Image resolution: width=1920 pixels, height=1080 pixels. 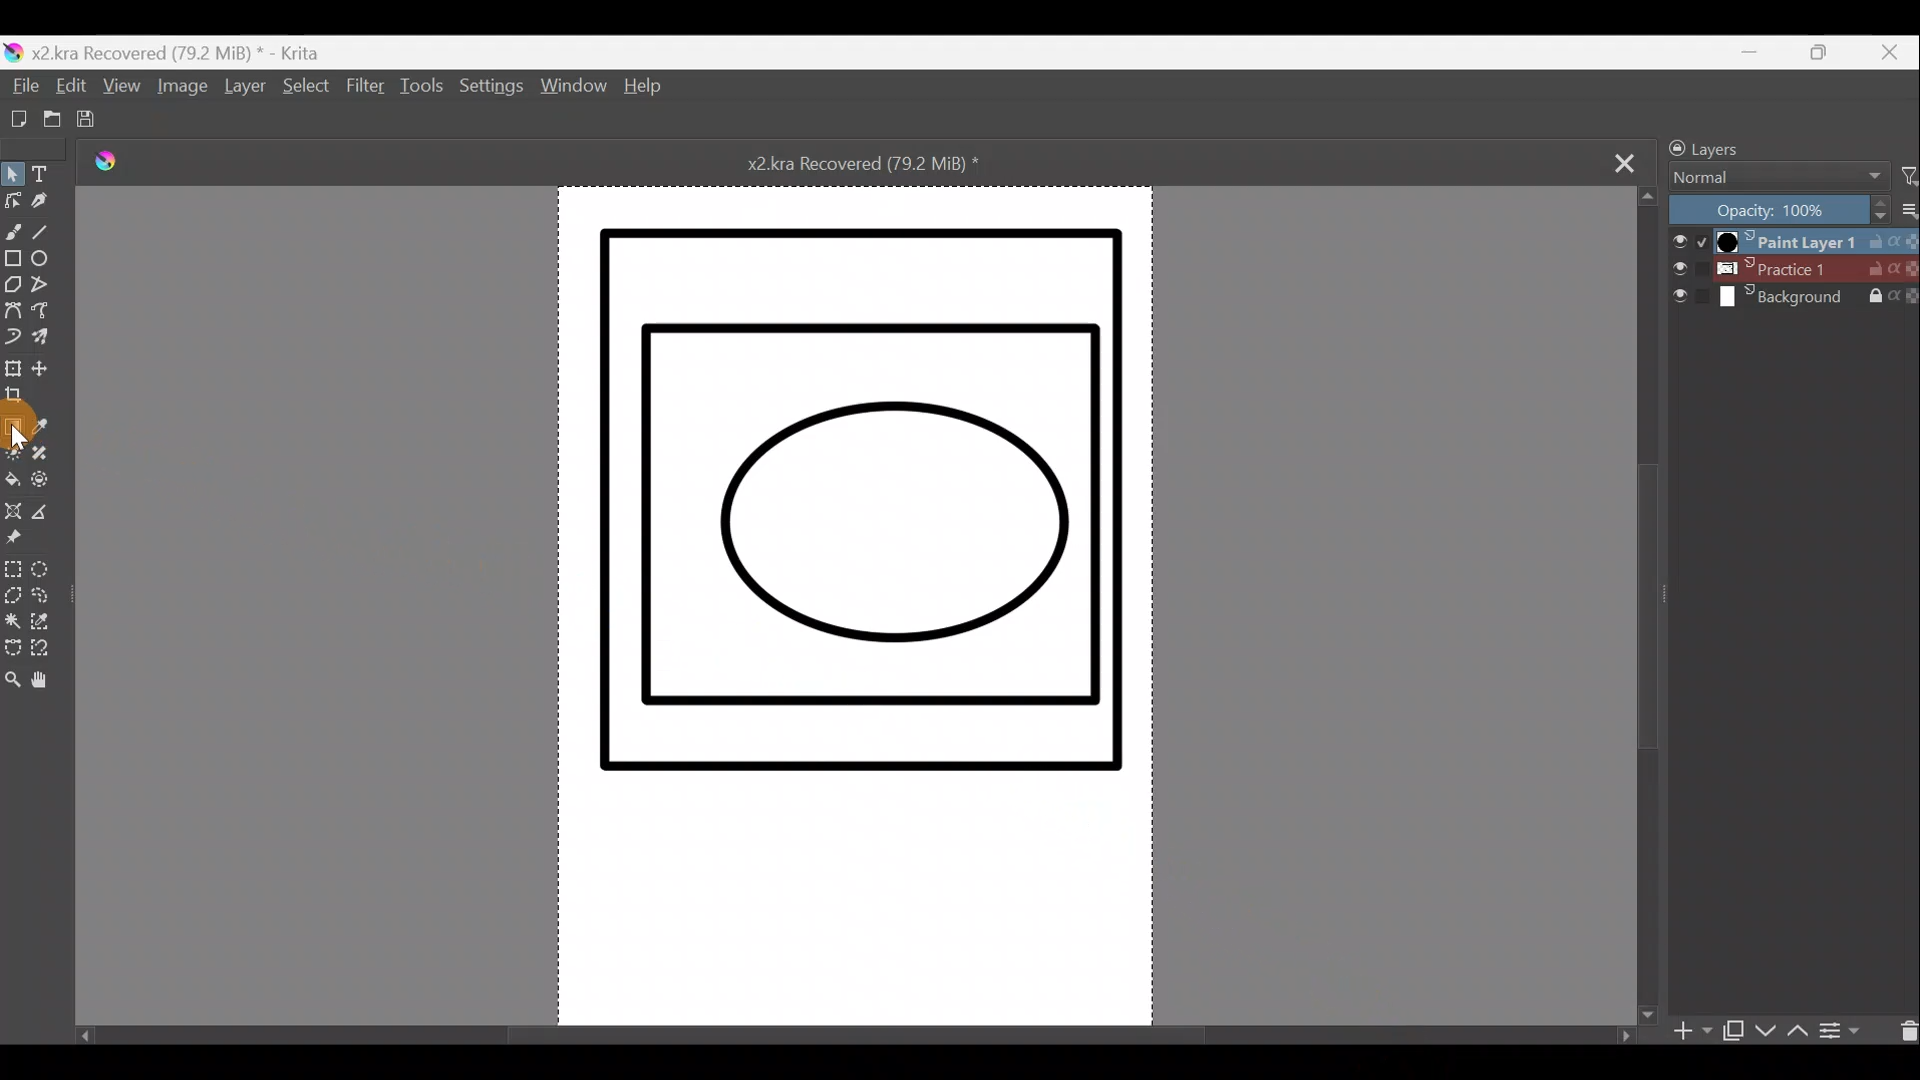 I want to click on Tools, so click(x=425, y=91).